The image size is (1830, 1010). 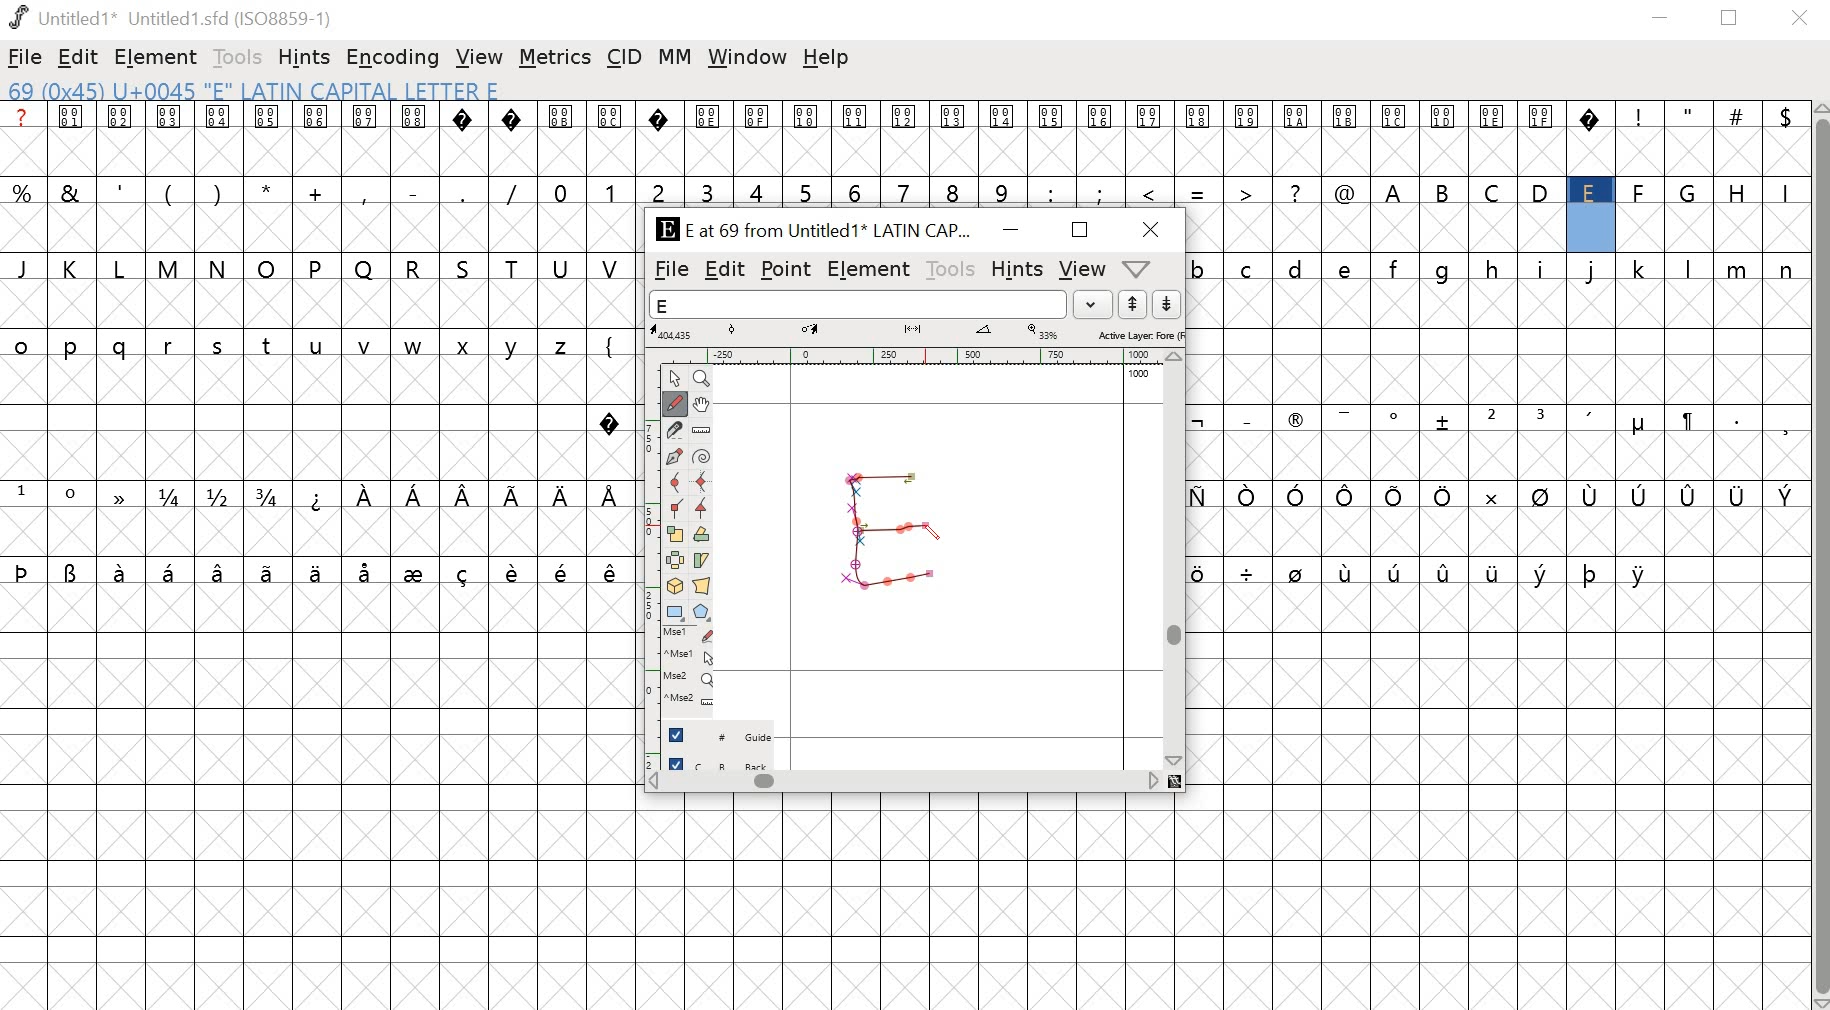 I want to click on Mouse wheel button + Ctrl, so click(x=688, y=700).